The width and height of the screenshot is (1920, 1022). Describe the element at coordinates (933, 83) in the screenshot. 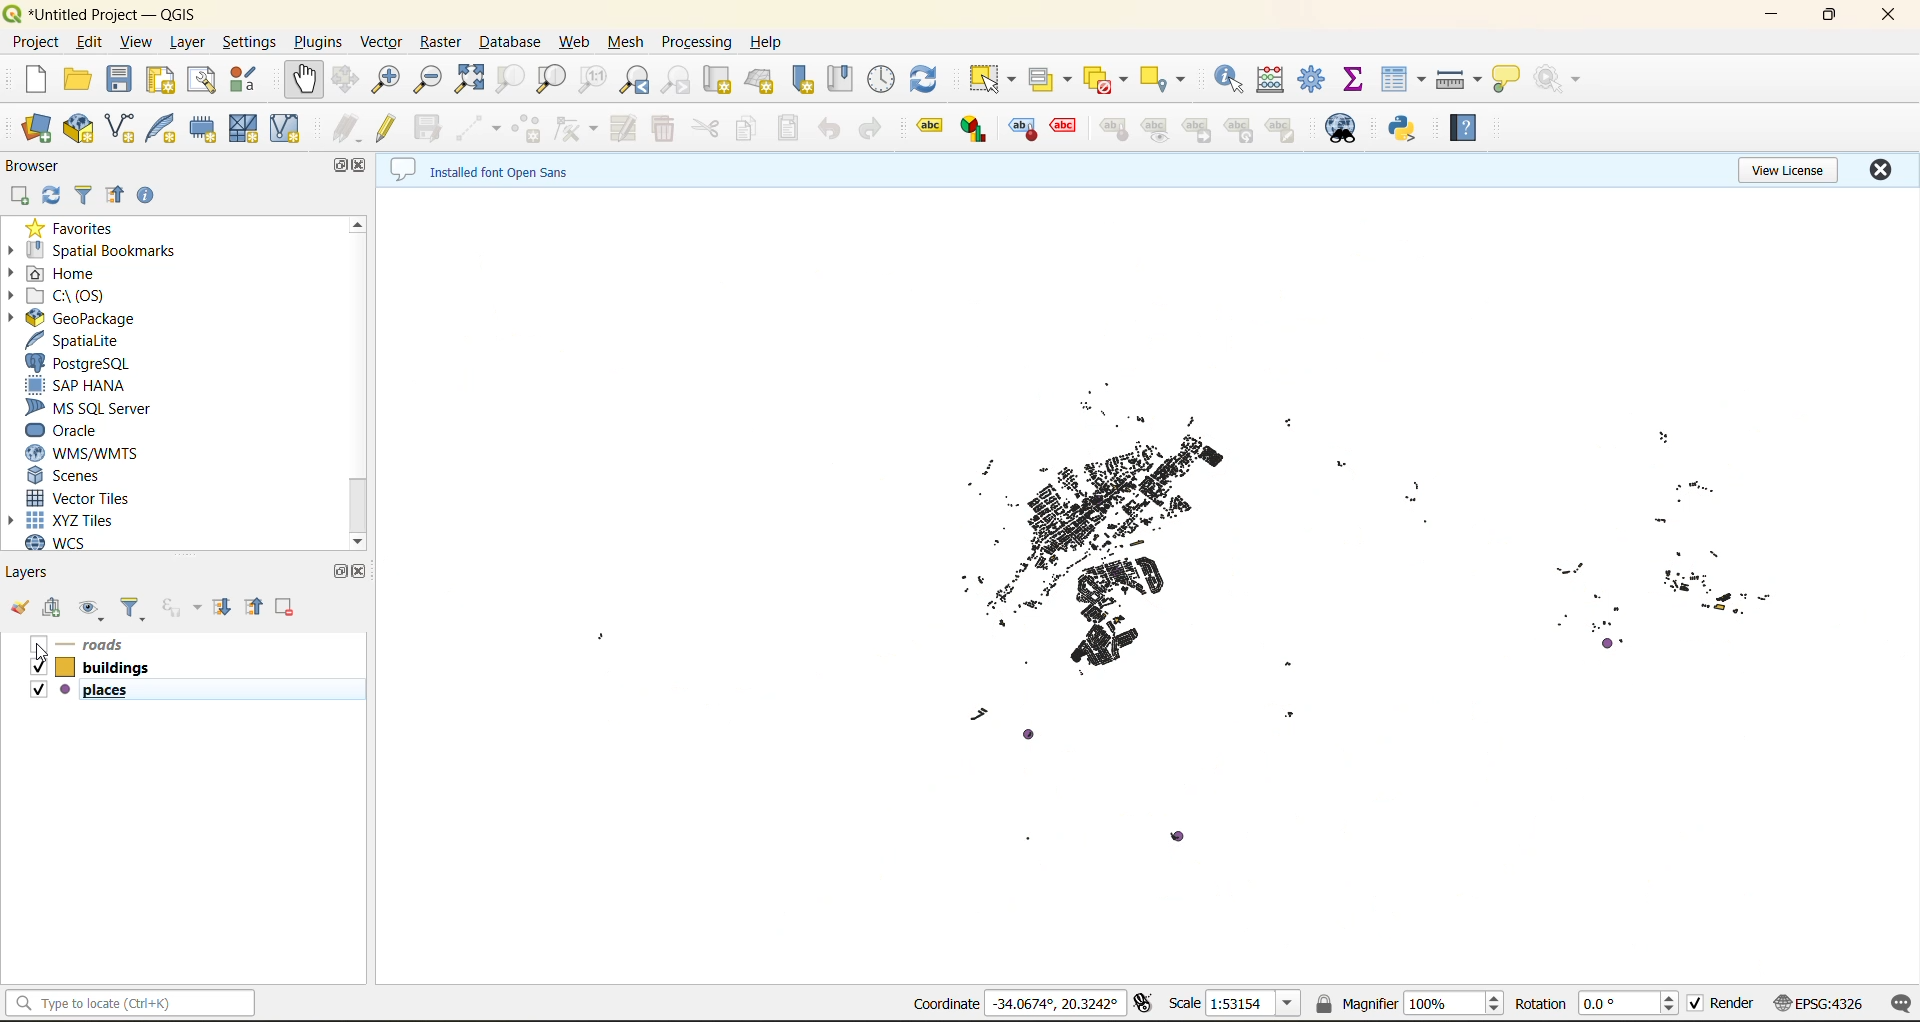

I see `refresh` at that location.